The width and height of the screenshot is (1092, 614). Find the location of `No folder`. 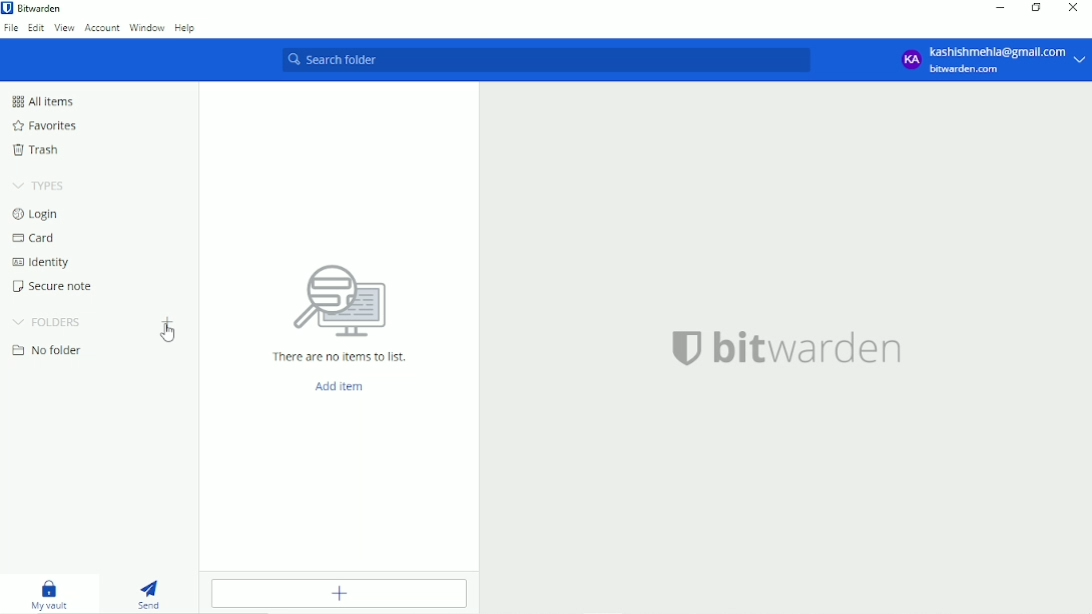

No folder is located at coordinates (50, 350).